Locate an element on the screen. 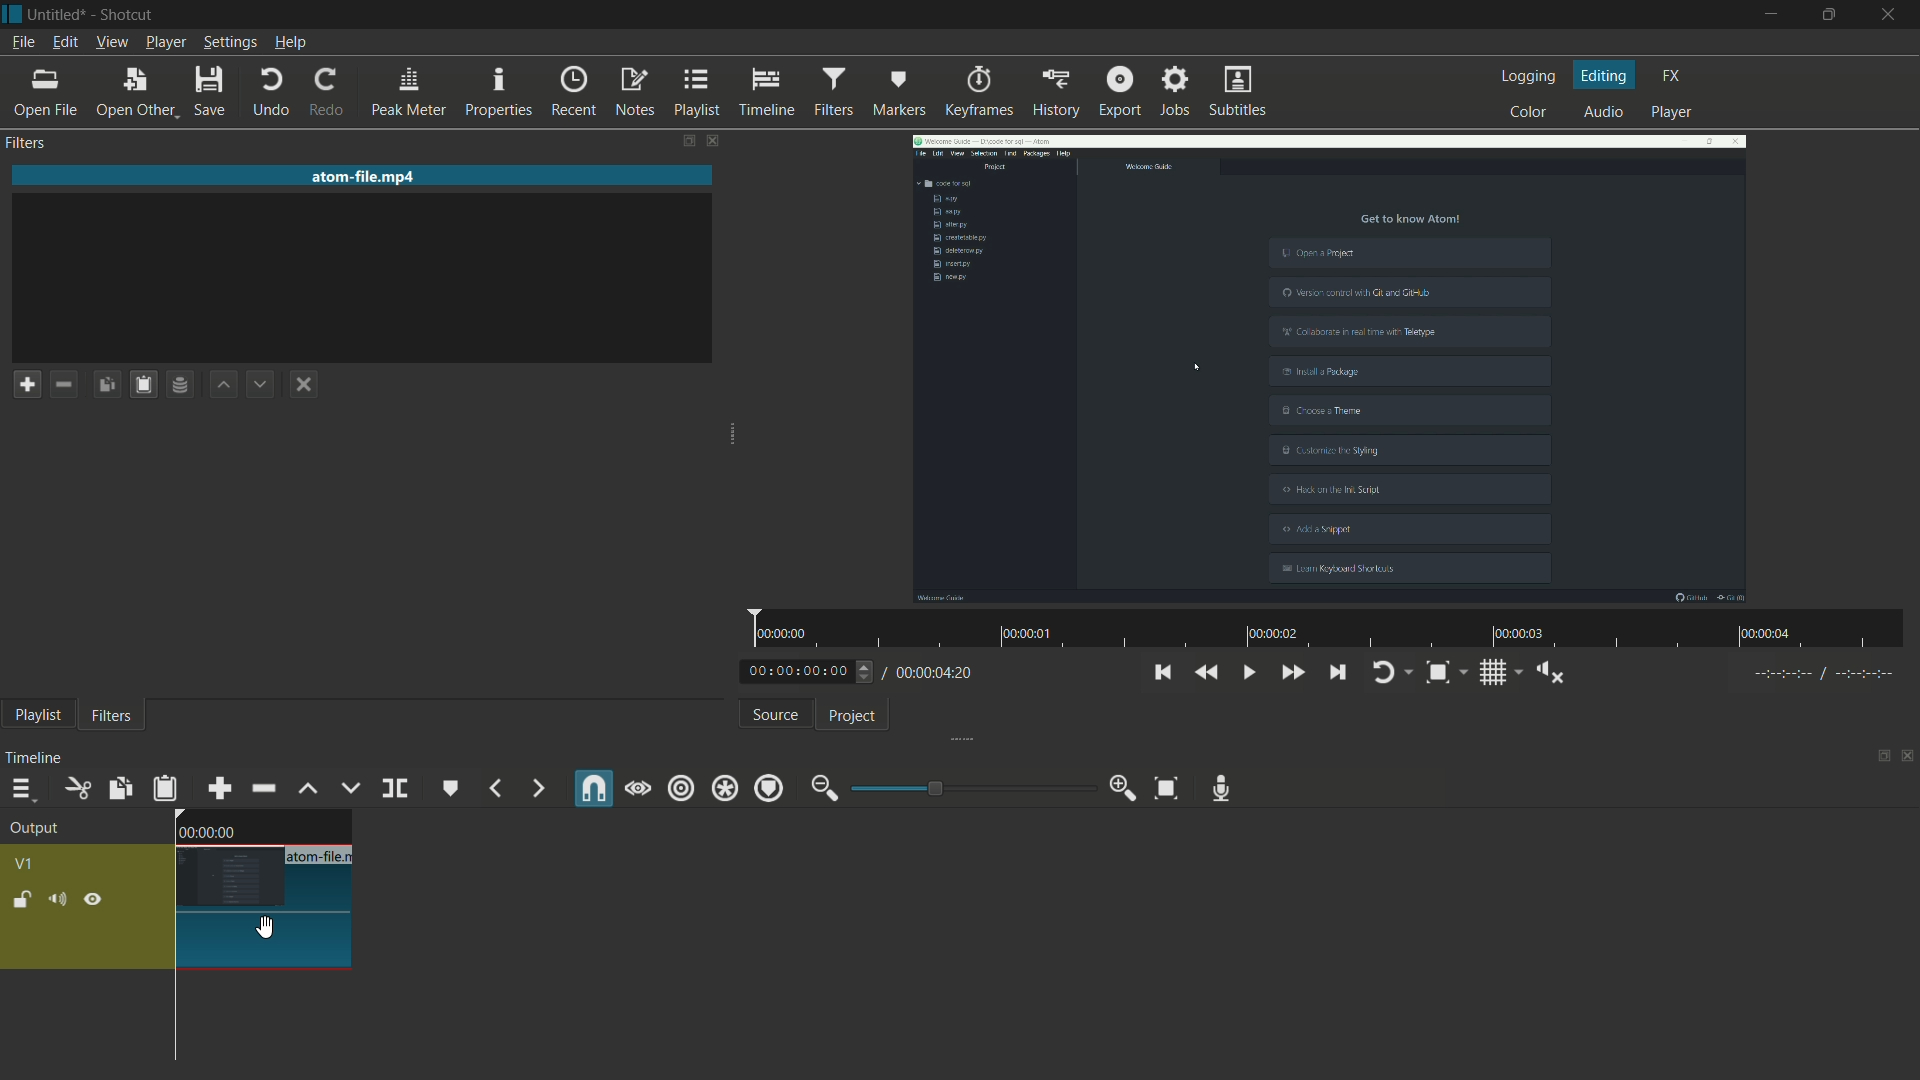 This screenshot has width=1920, height=1080. file menu is located at coordinates (22, 42).